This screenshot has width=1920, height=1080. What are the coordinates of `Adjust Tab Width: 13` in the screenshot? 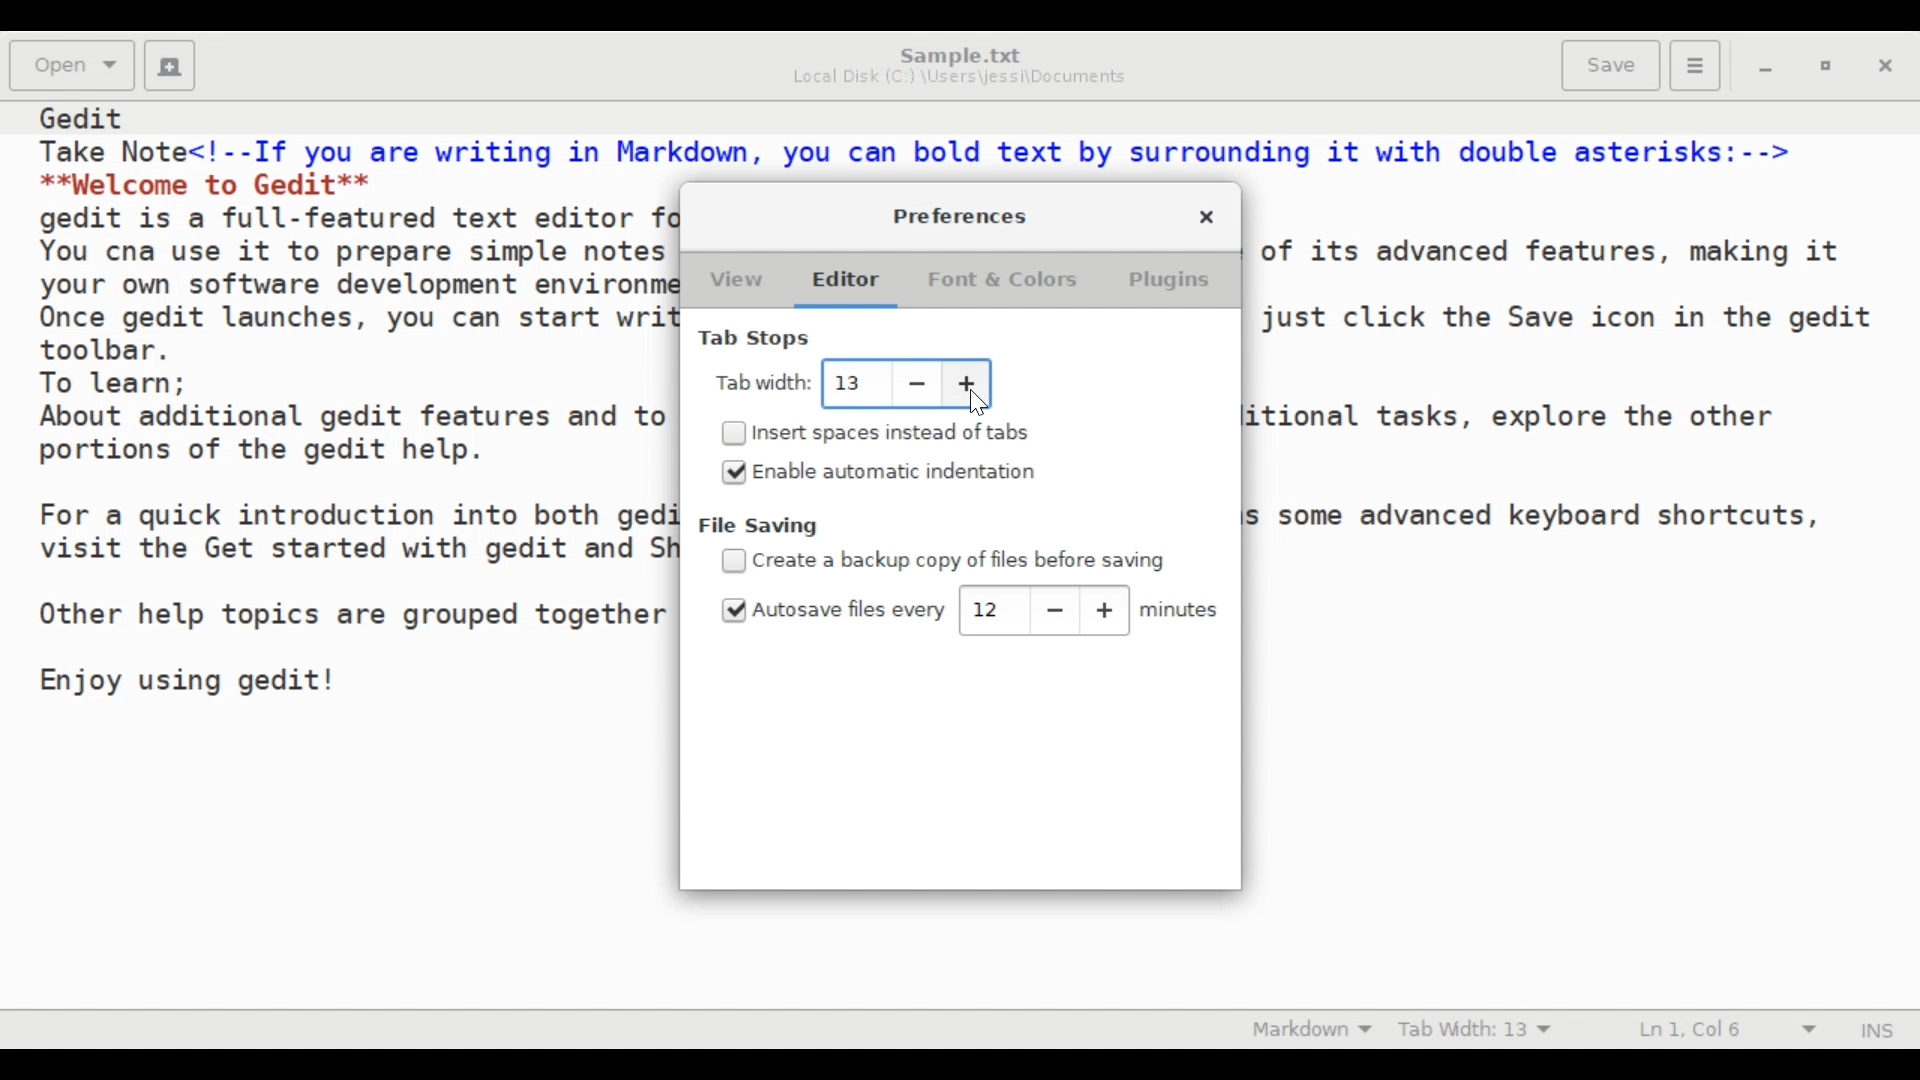 It's located at (850, 382).